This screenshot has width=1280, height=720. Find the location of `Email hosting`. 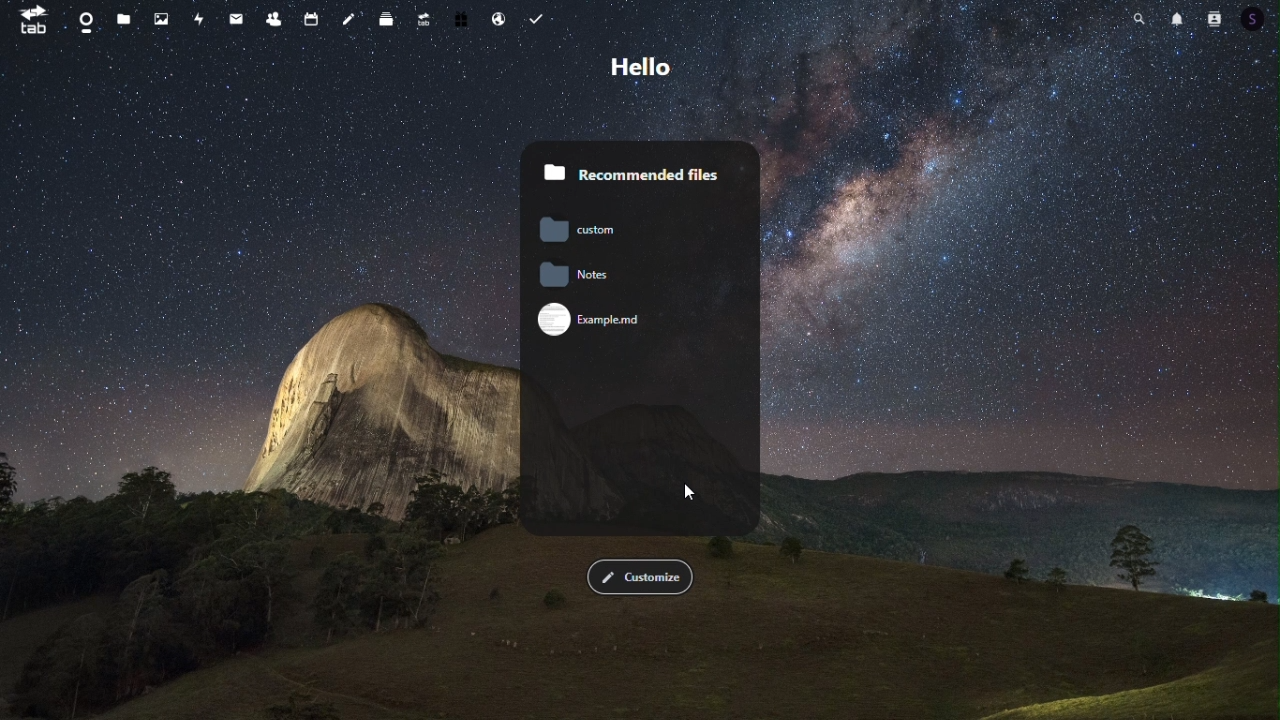

Email hosting is located at coordinates (499, 22).